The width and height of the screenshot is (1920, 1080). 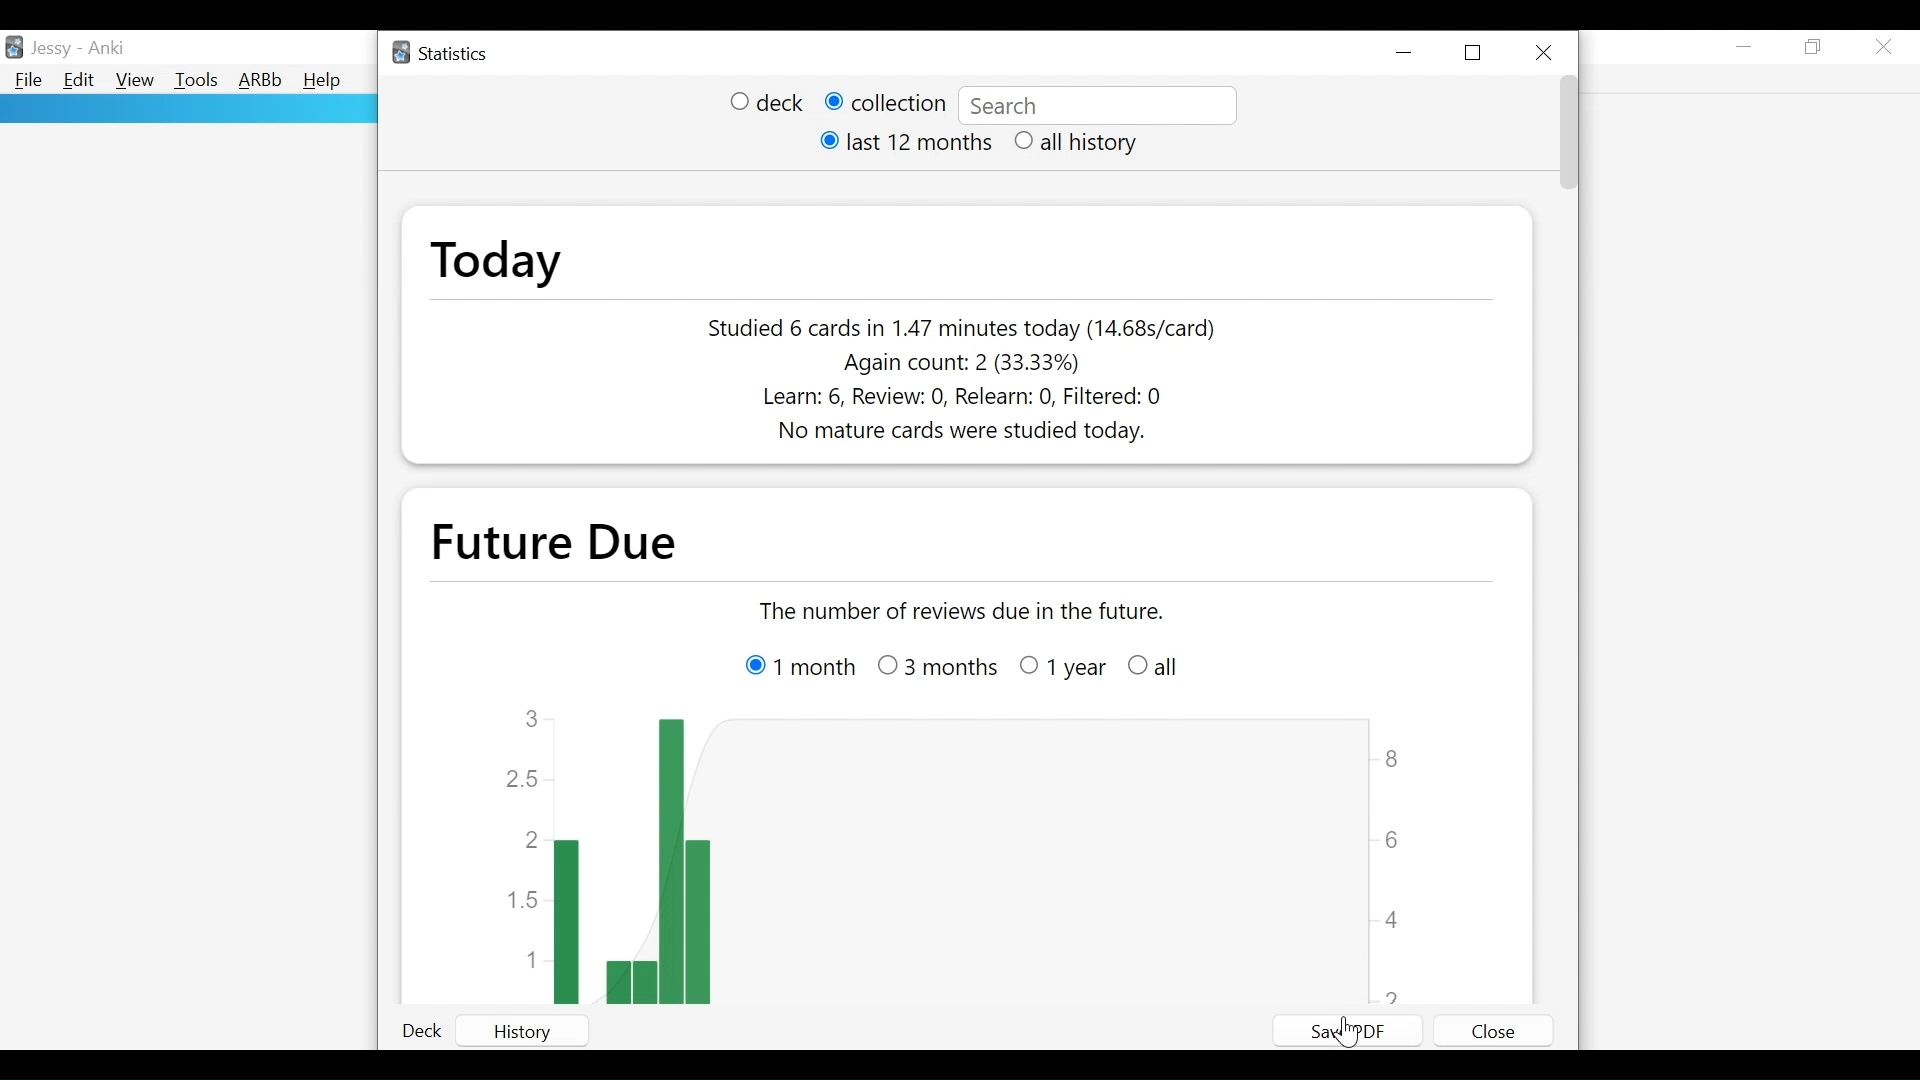 What do you see at coordinates (950, 433) in the screenshot?
I see `No mature cards were studied today` at bounding box center [950, 433].